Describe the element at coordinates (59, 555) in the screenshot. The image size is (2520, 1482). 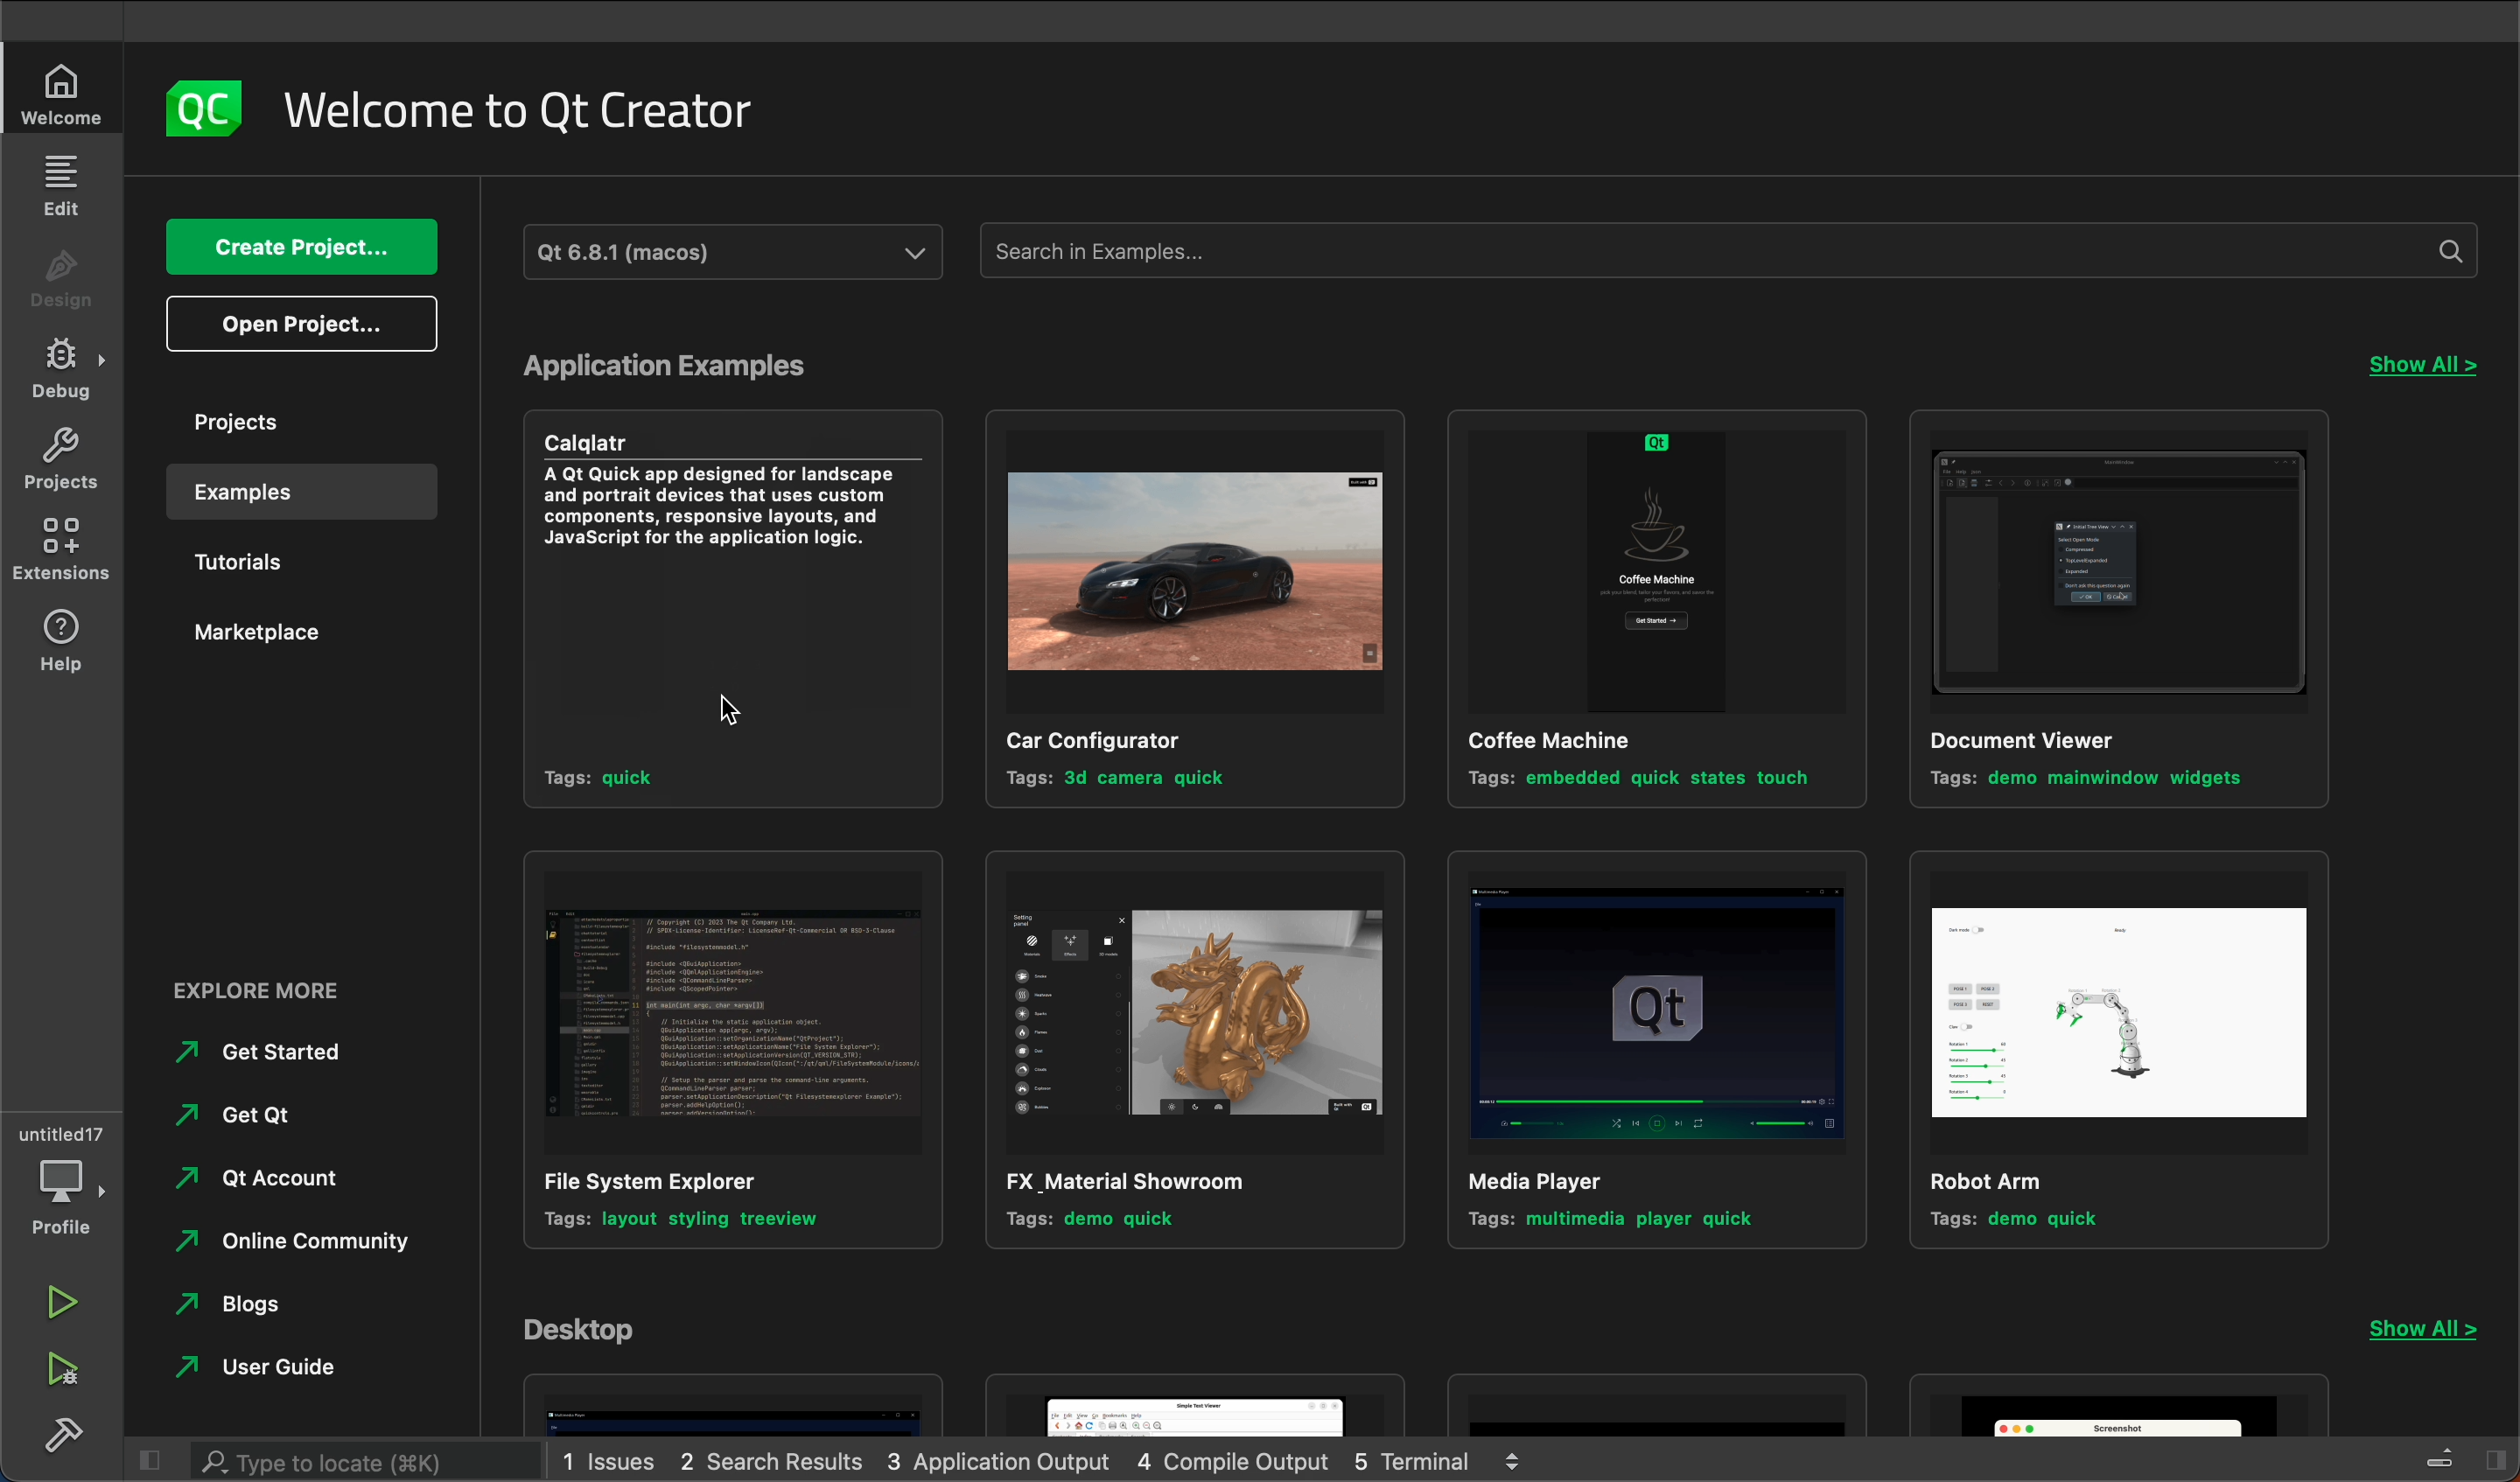
I see `extensions` at that location.